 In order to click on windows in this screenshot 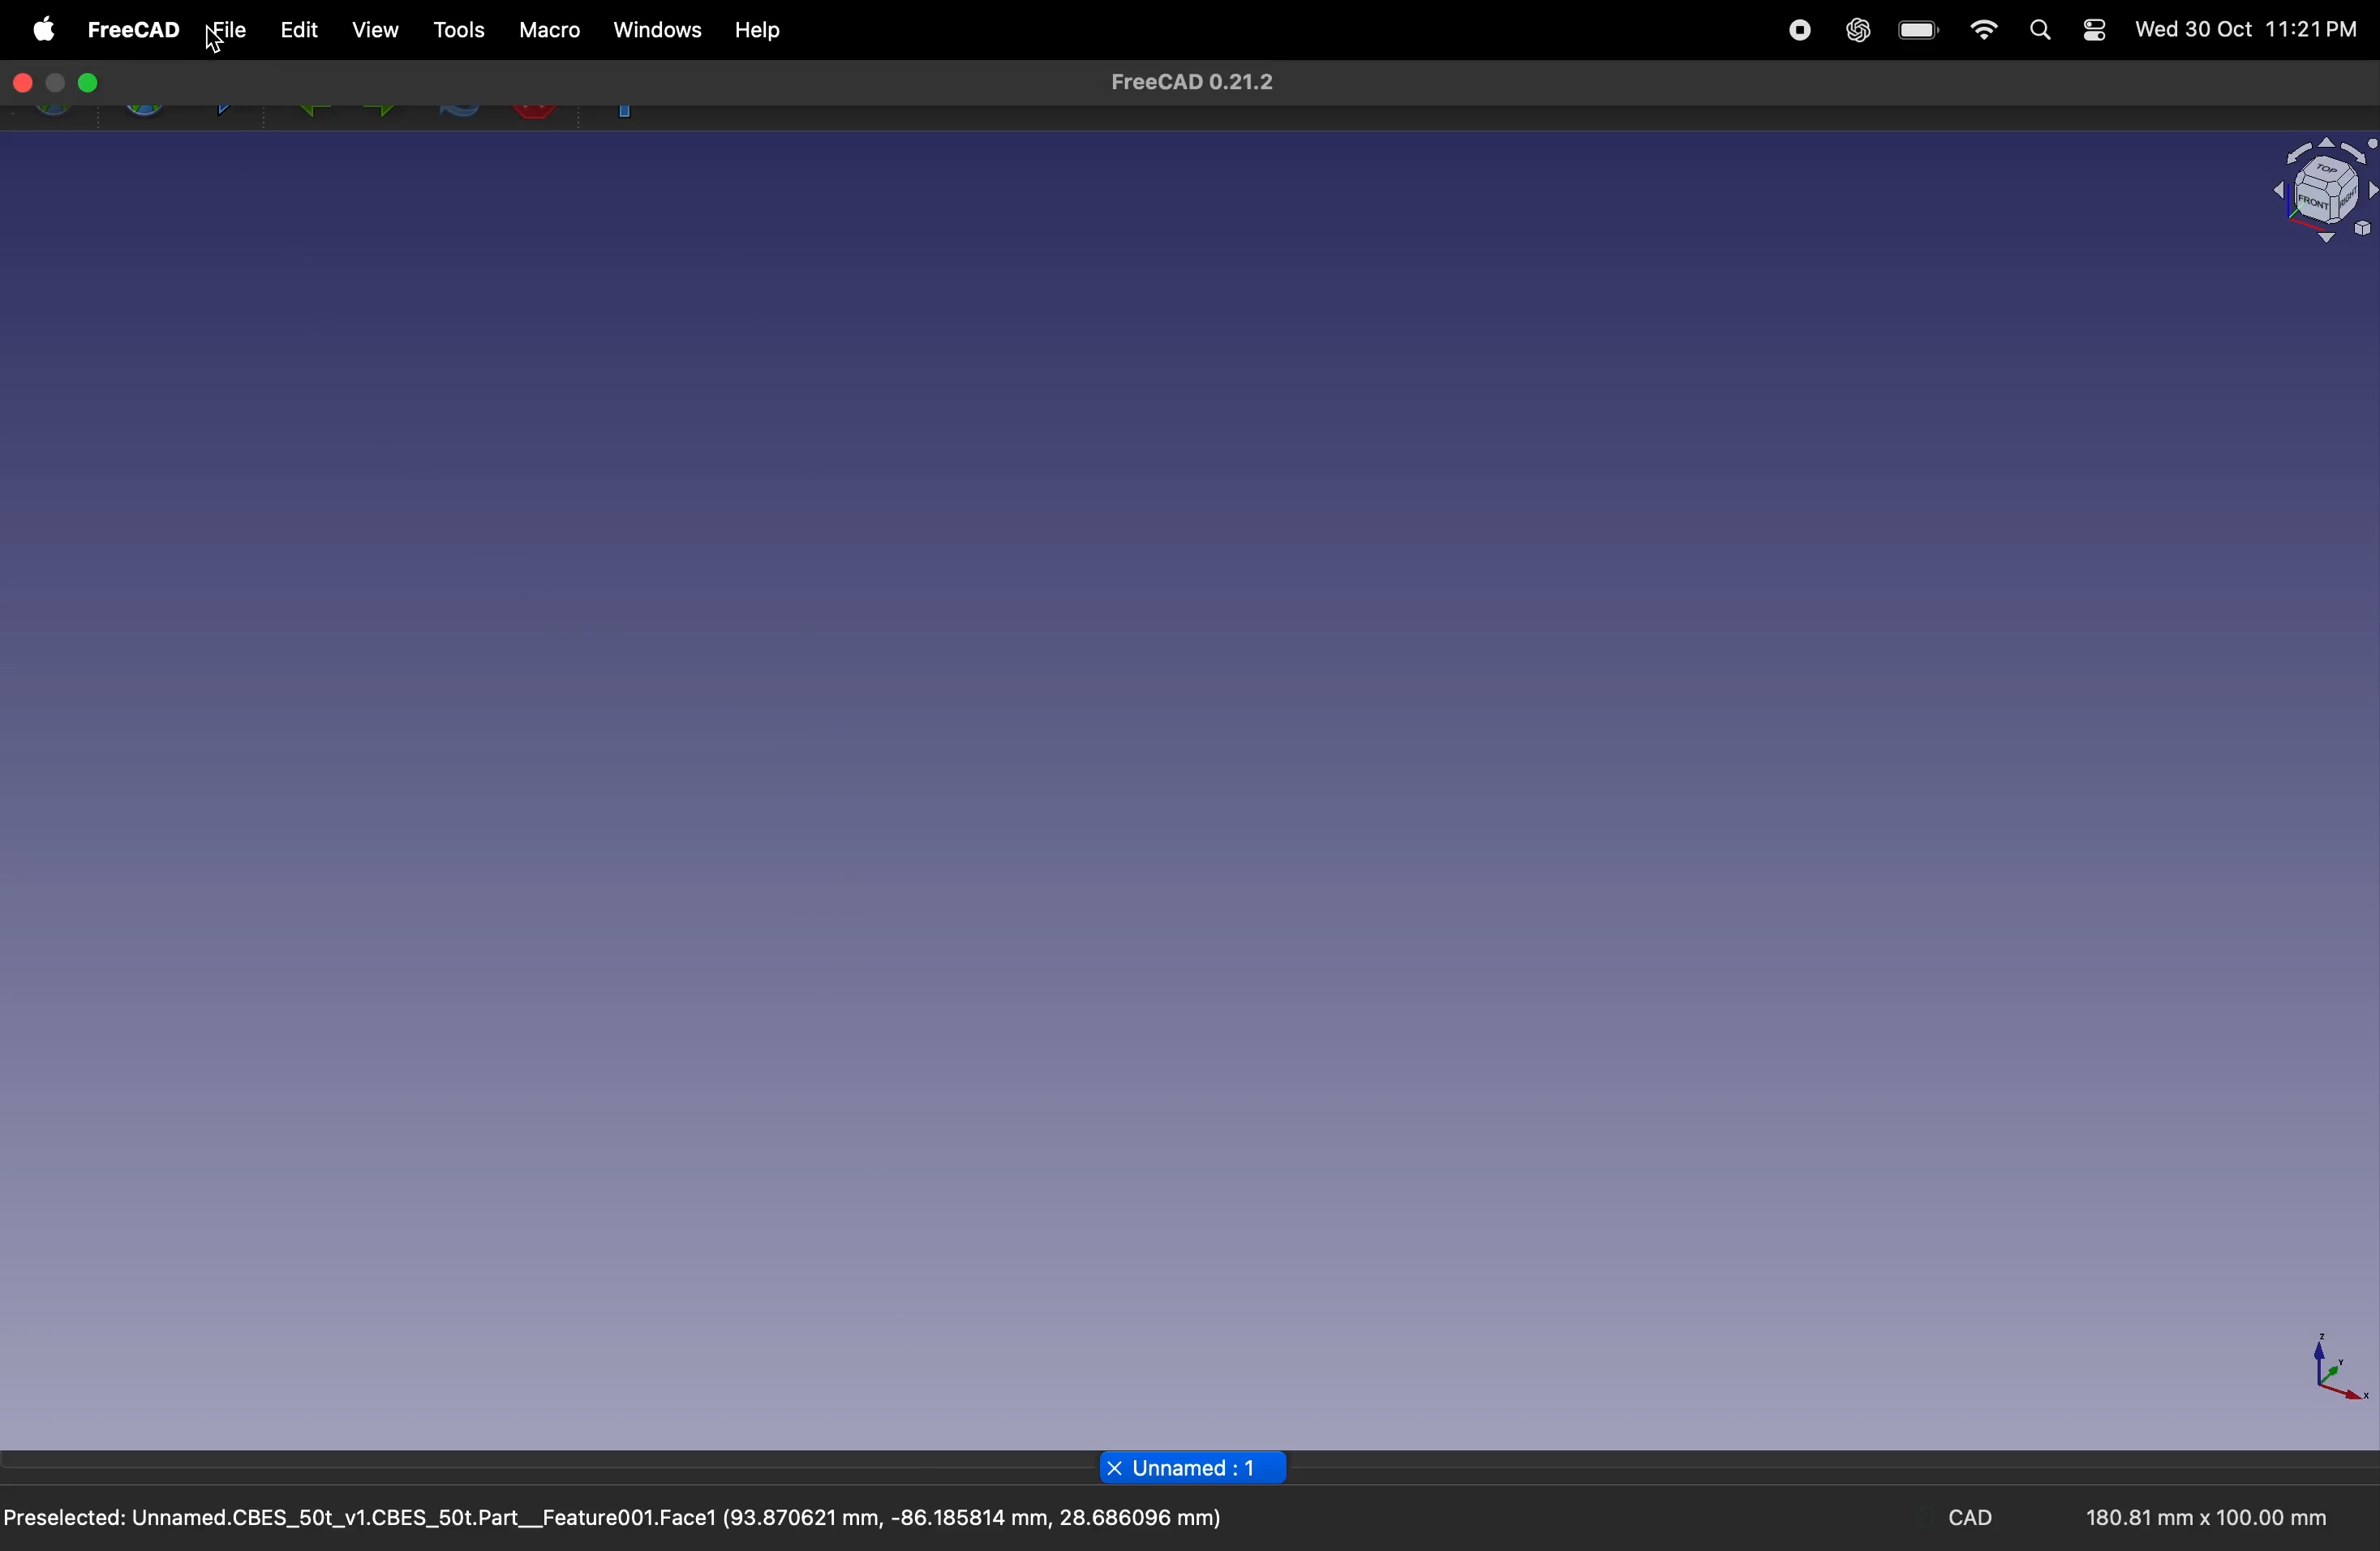, I will do `click(654, 32)`.